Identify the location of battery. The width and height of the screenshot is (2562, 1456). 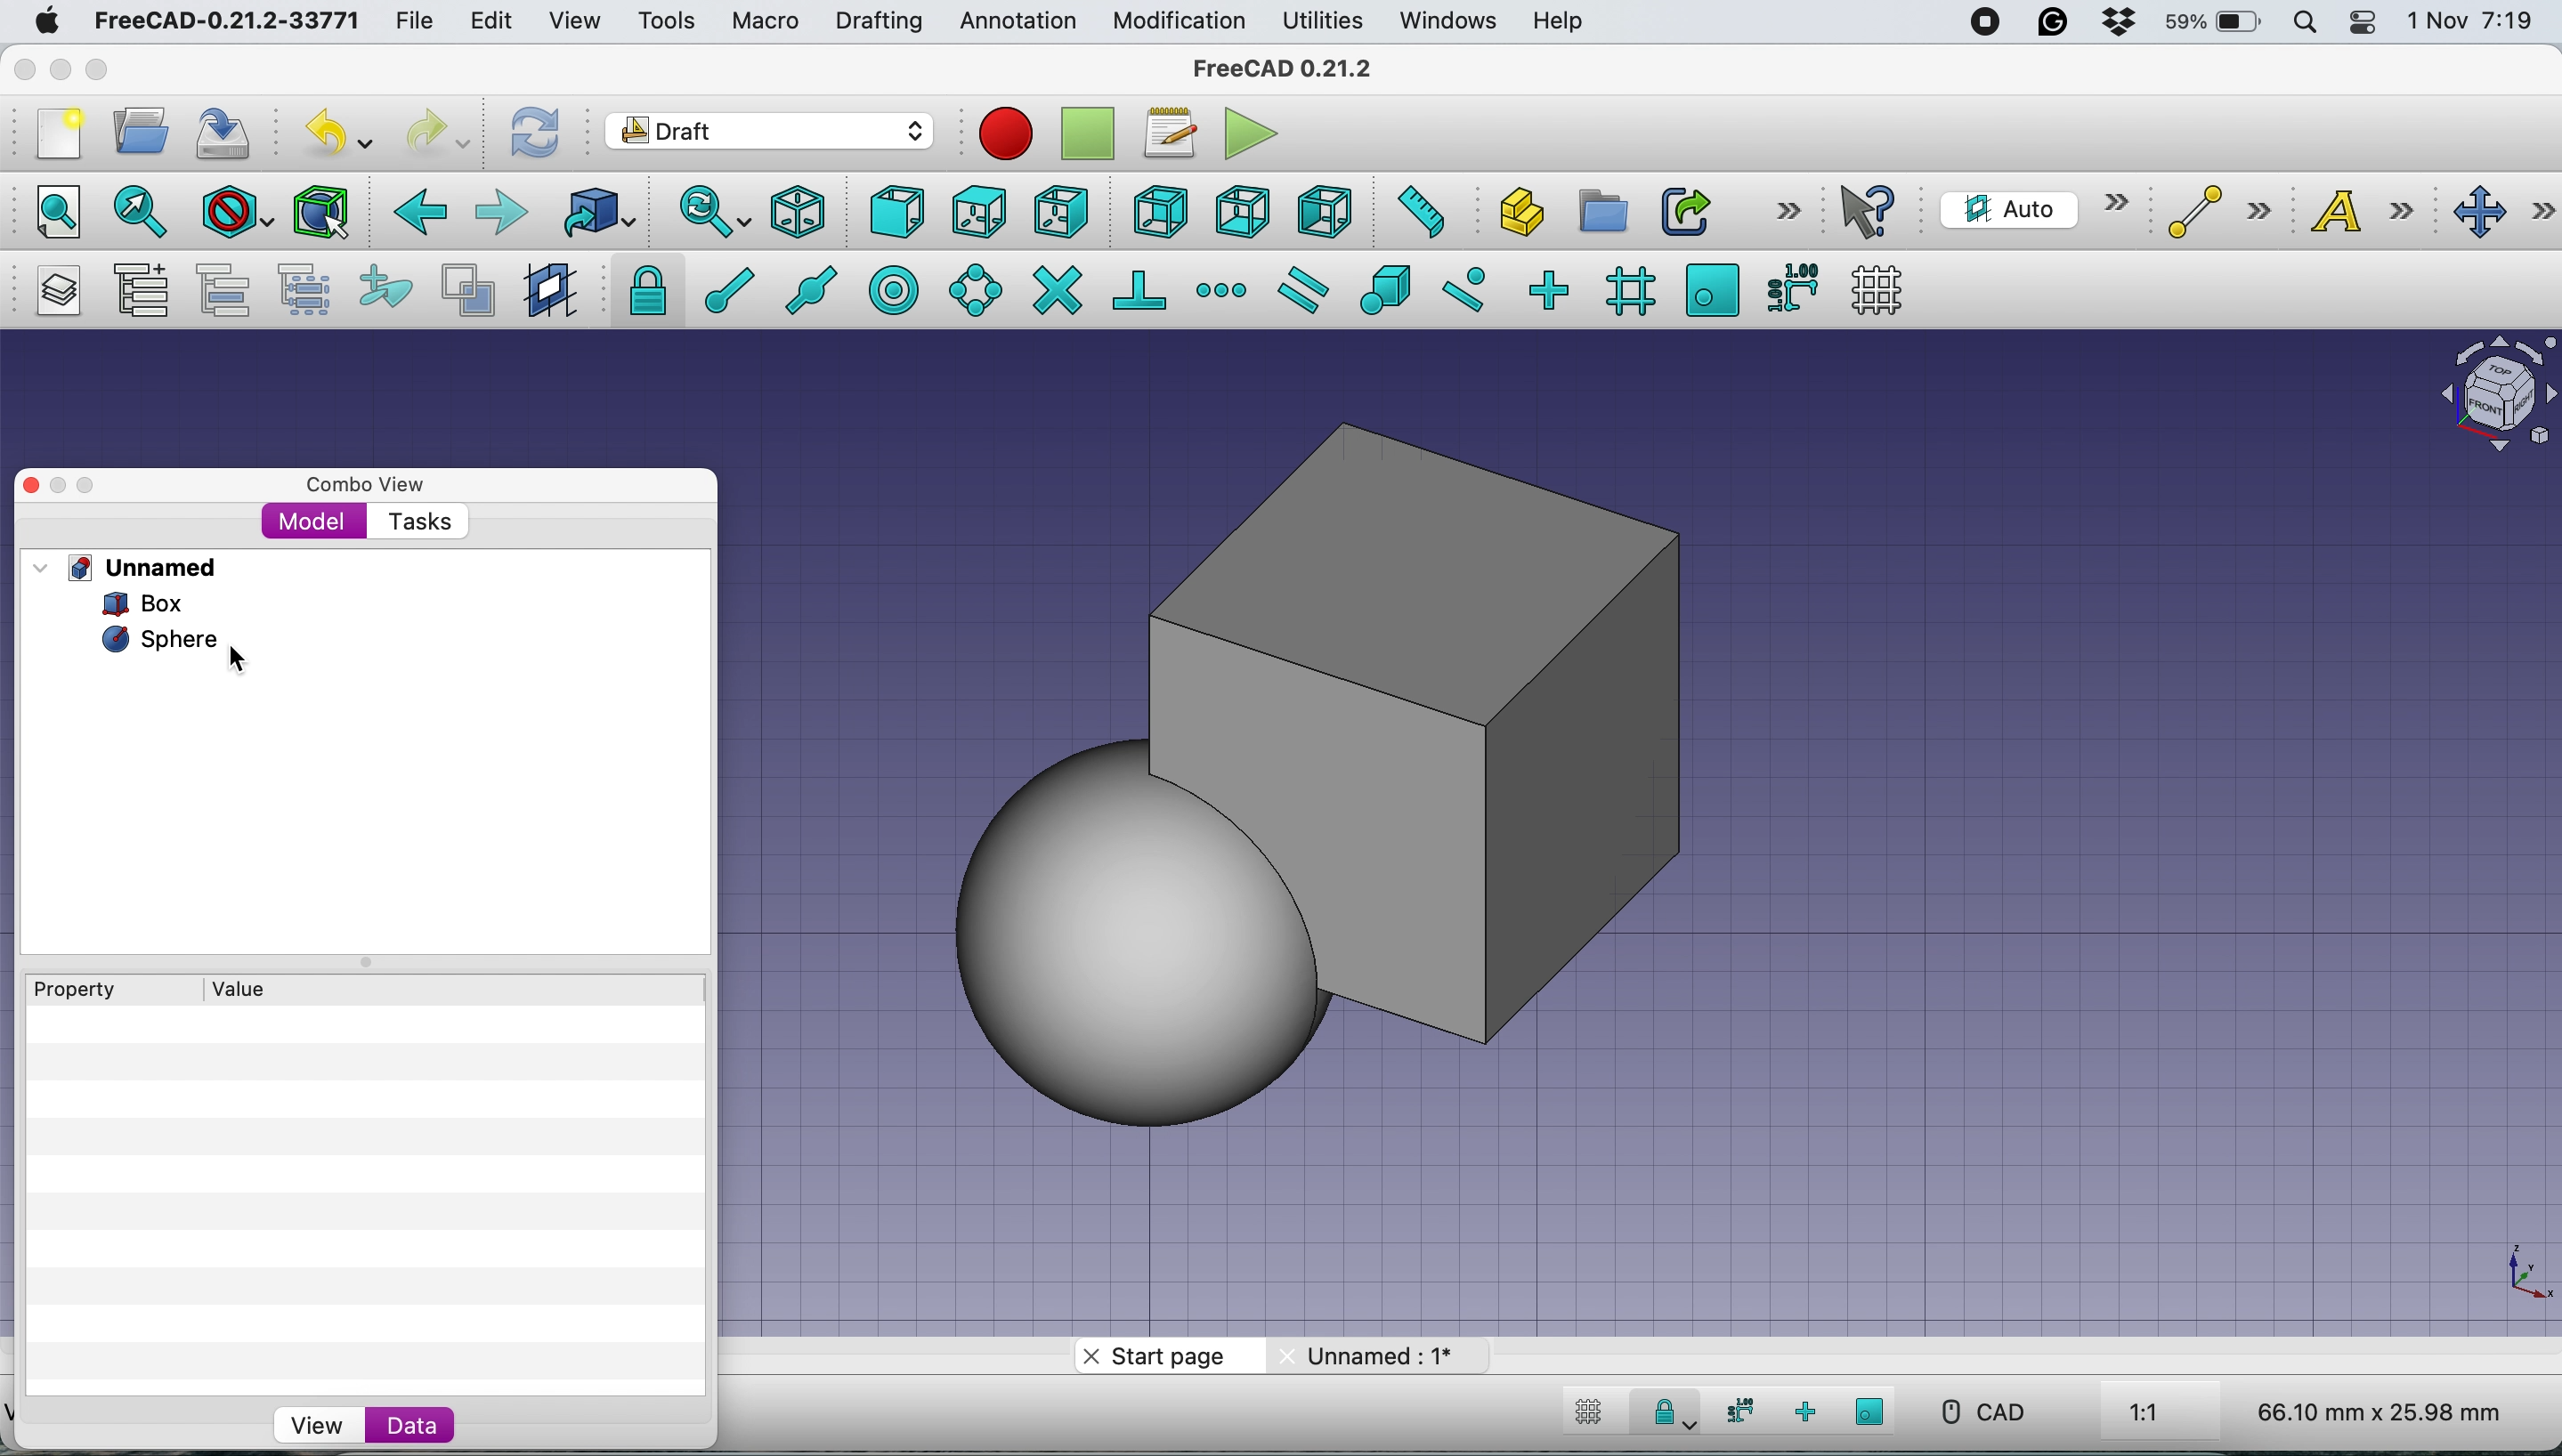
(2207, 24).